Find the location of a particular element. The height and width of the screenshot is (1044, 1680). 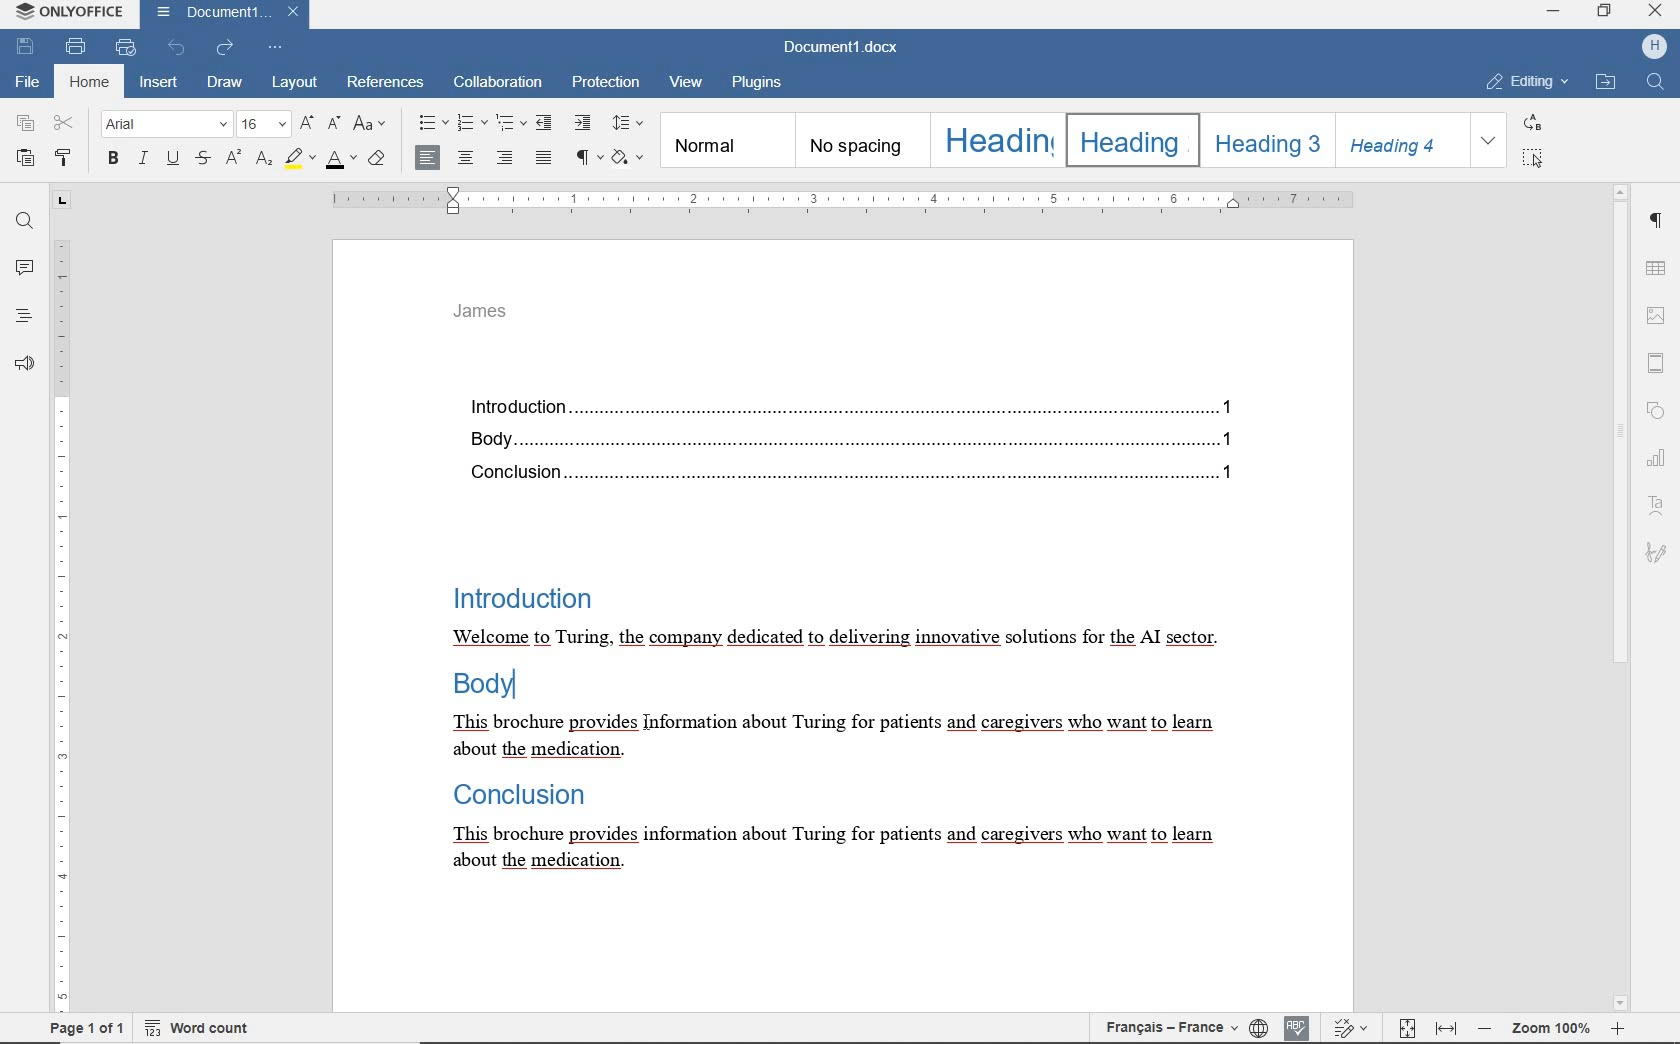

COPY STYLE is located at coordinates (65, 157).